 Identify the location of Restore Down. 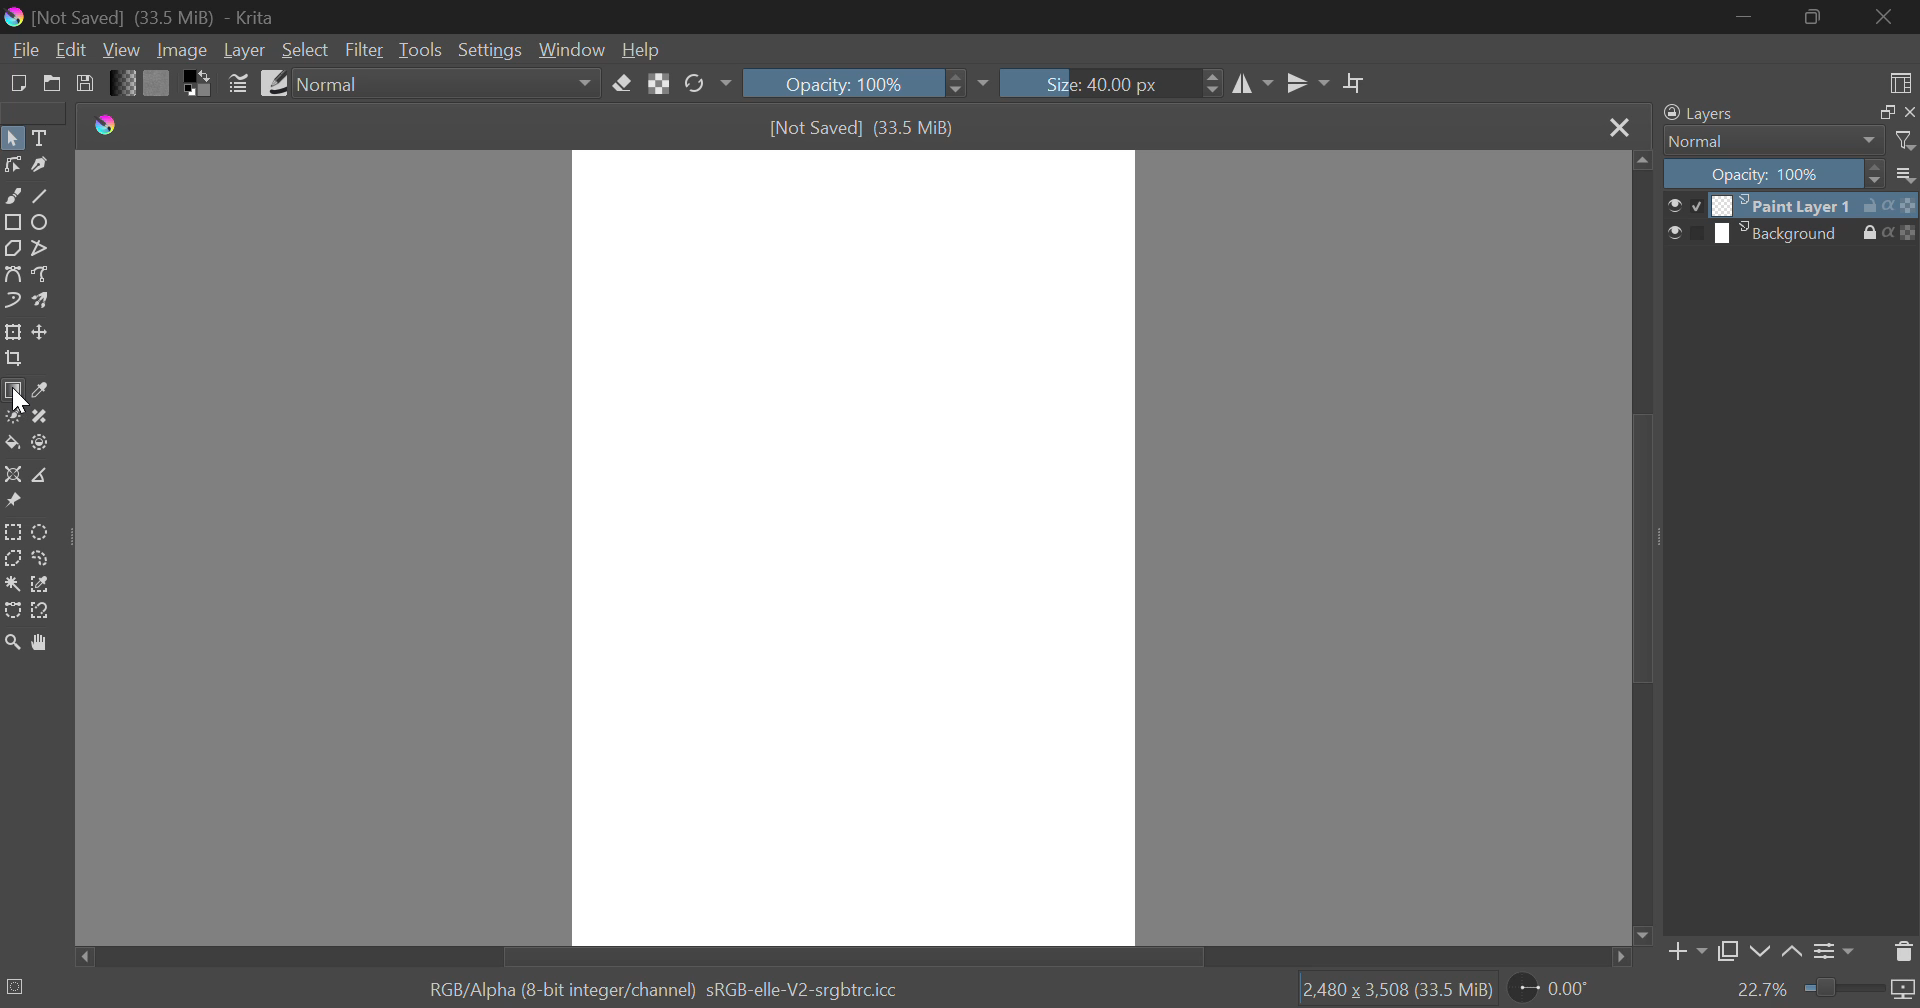
(1746, 16).